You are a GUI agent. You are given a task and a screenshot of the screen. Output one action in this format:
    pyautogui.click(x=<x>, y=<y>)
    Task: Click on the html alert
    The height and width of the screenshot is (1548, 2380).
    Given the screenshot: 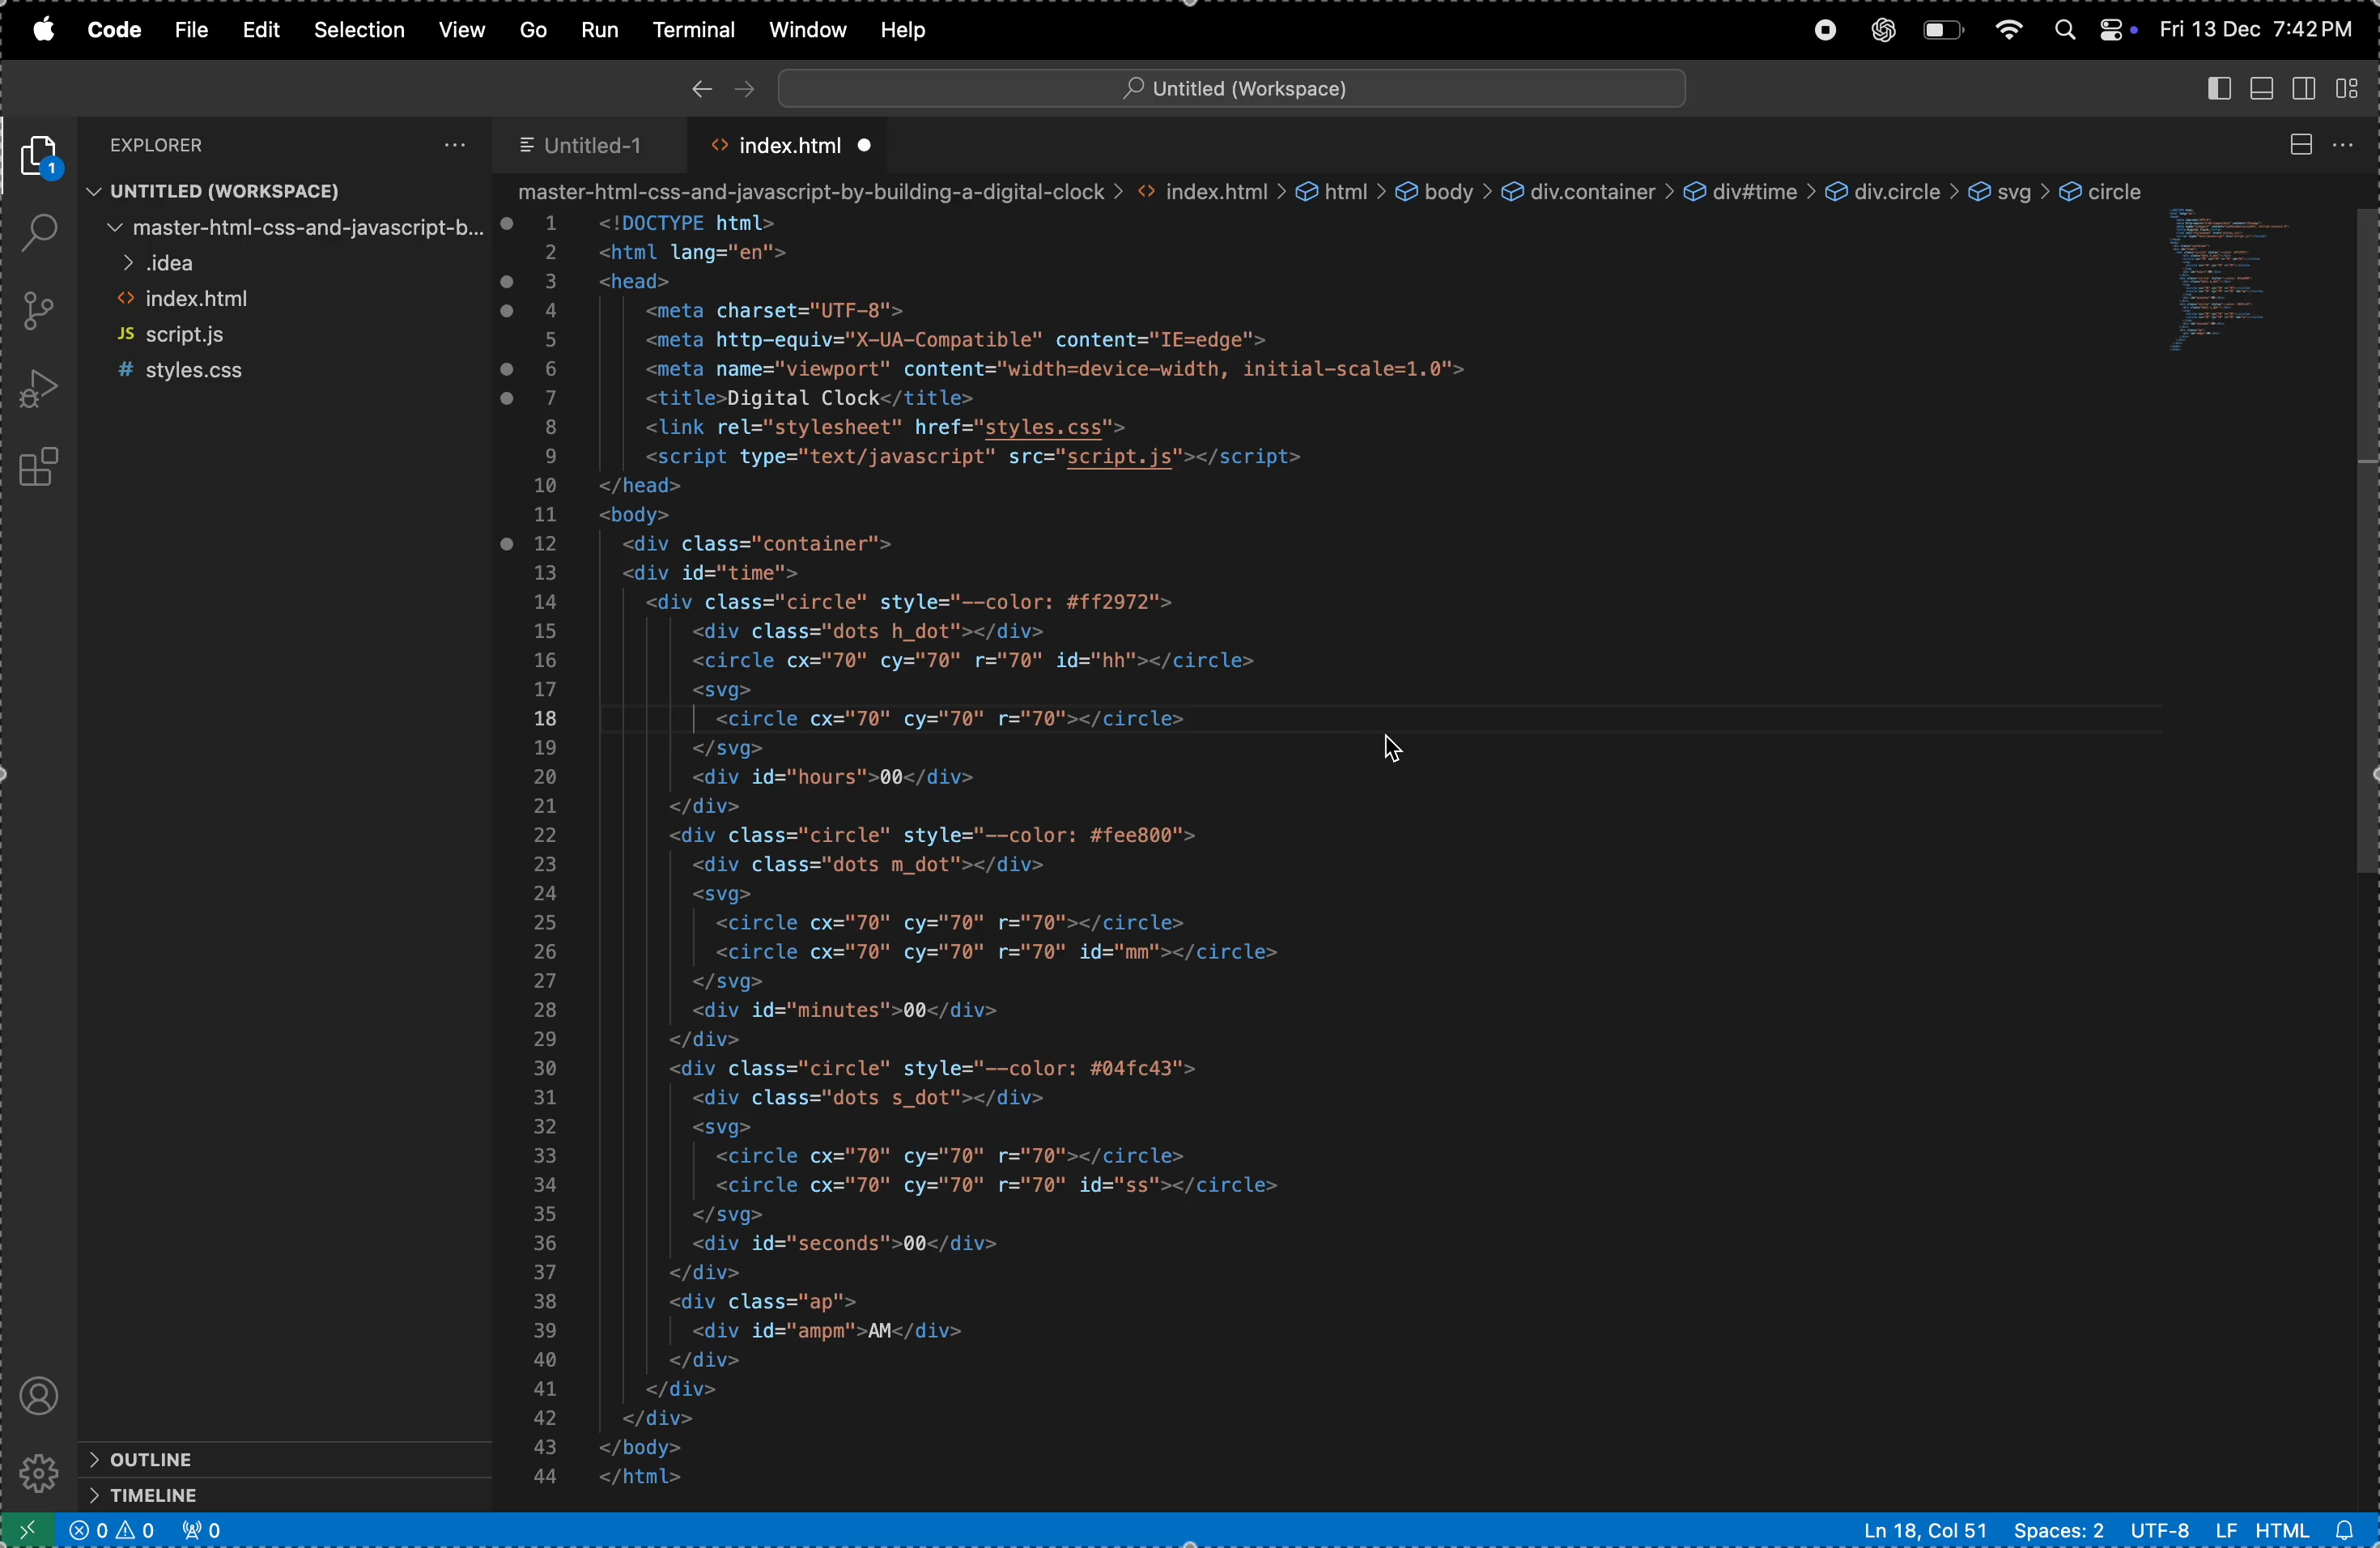 What is the action you would take?
    pyautogui.click(x=2314, y=1528)
    